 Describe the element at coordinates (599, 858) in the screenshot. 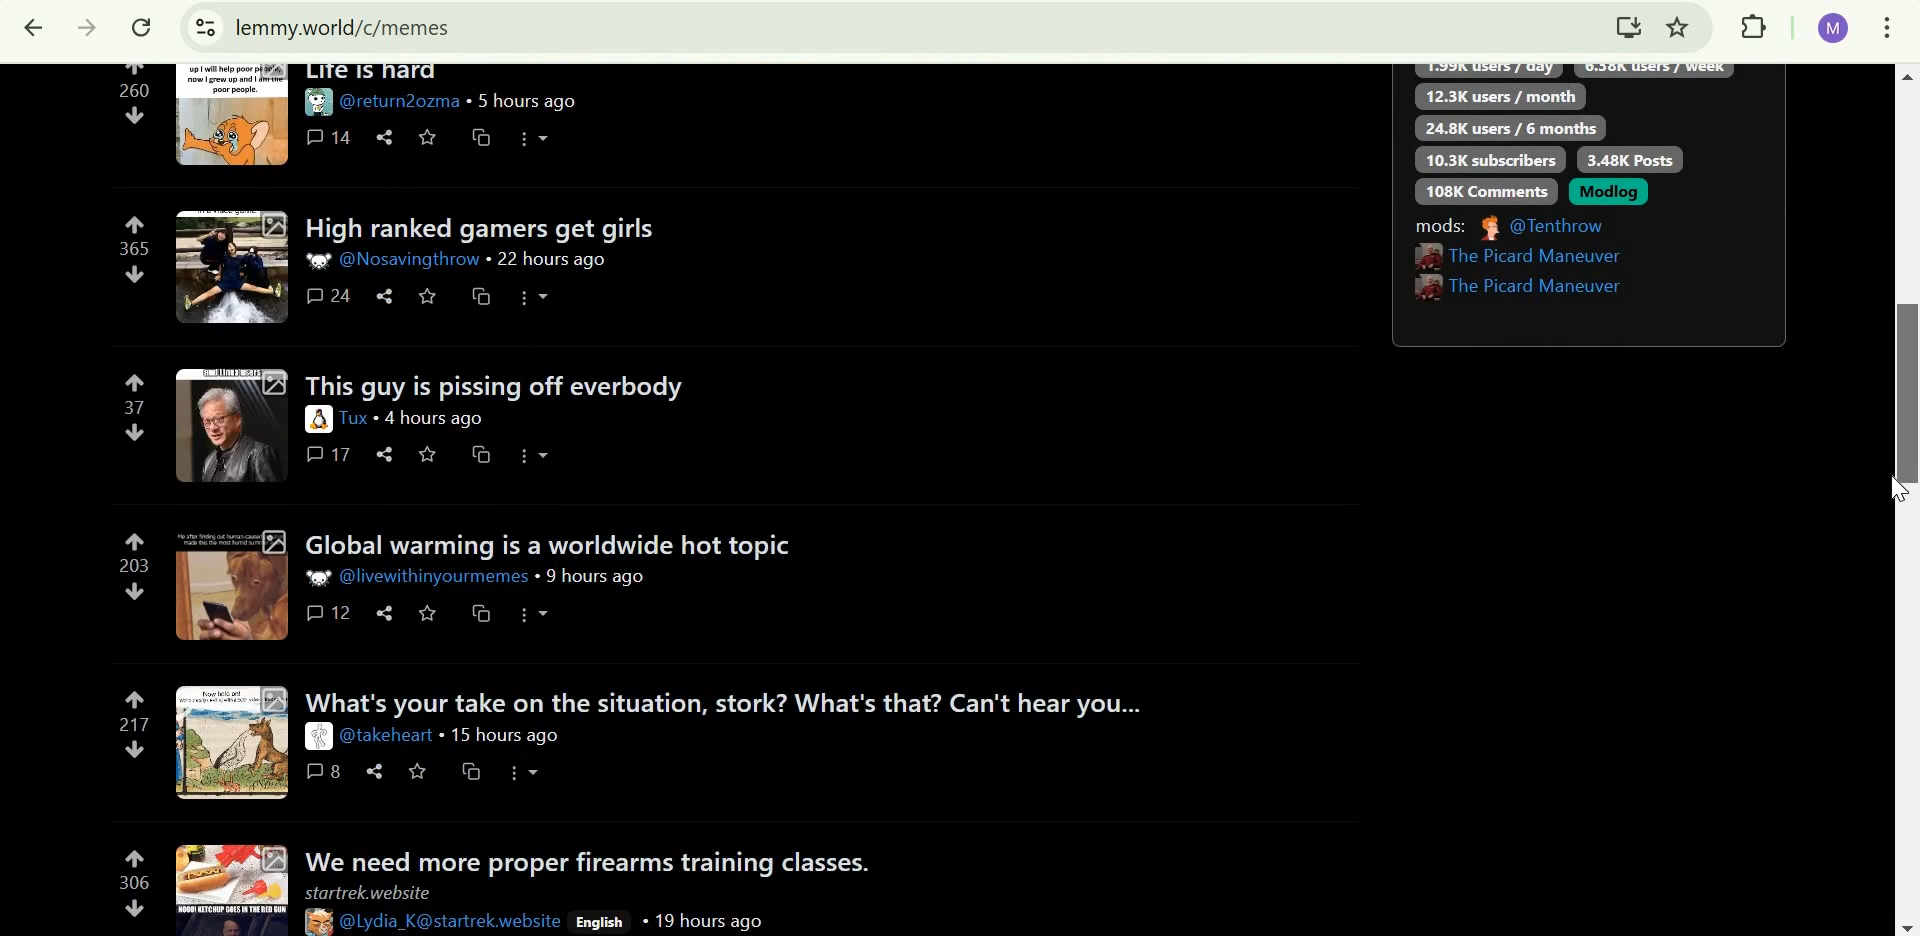

I see `we need more proper firearms training classes. ` at that location.